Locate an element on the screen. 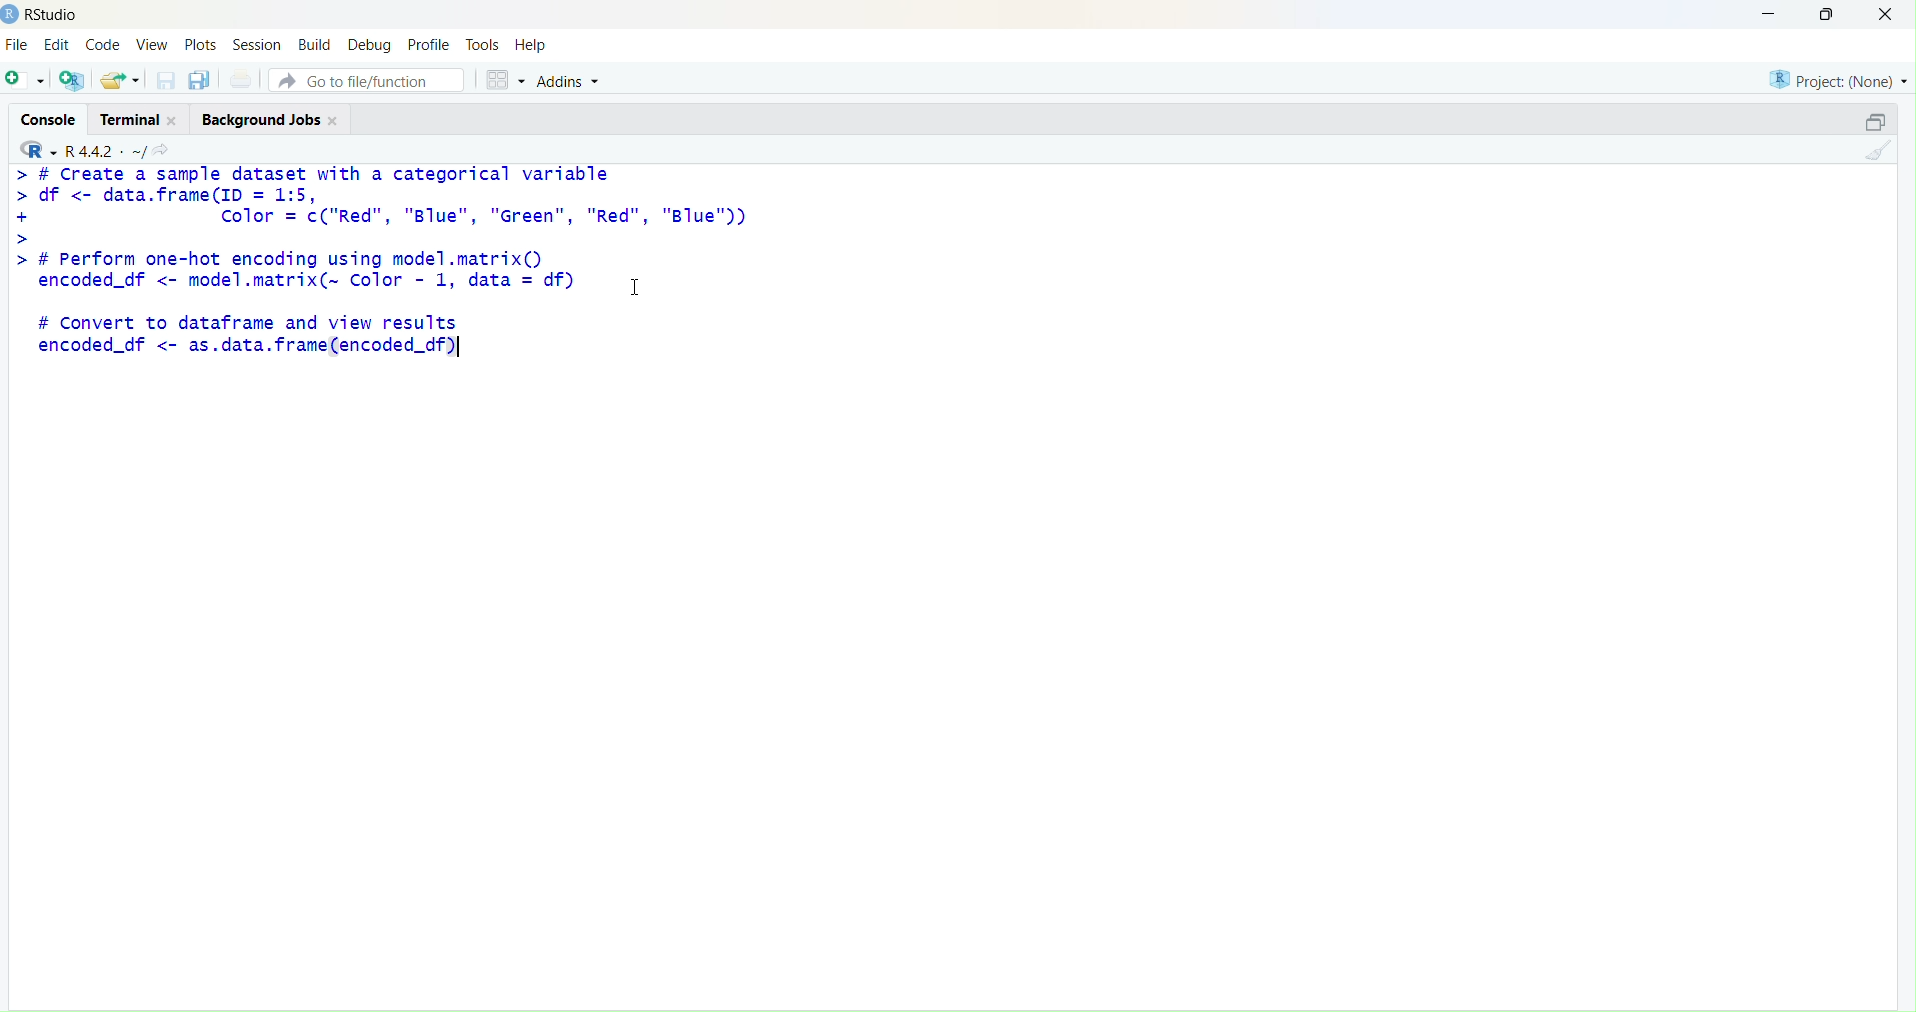  view is located at coordinates (154, 44).